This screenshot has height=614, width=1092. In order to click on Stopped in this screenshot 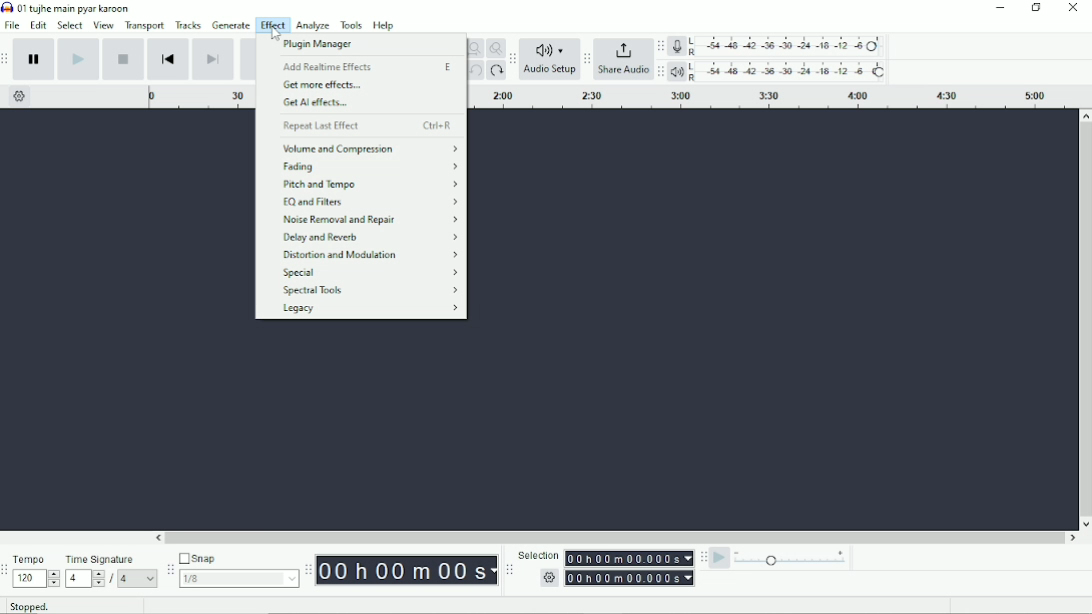, I will do `click(28, 606)`.